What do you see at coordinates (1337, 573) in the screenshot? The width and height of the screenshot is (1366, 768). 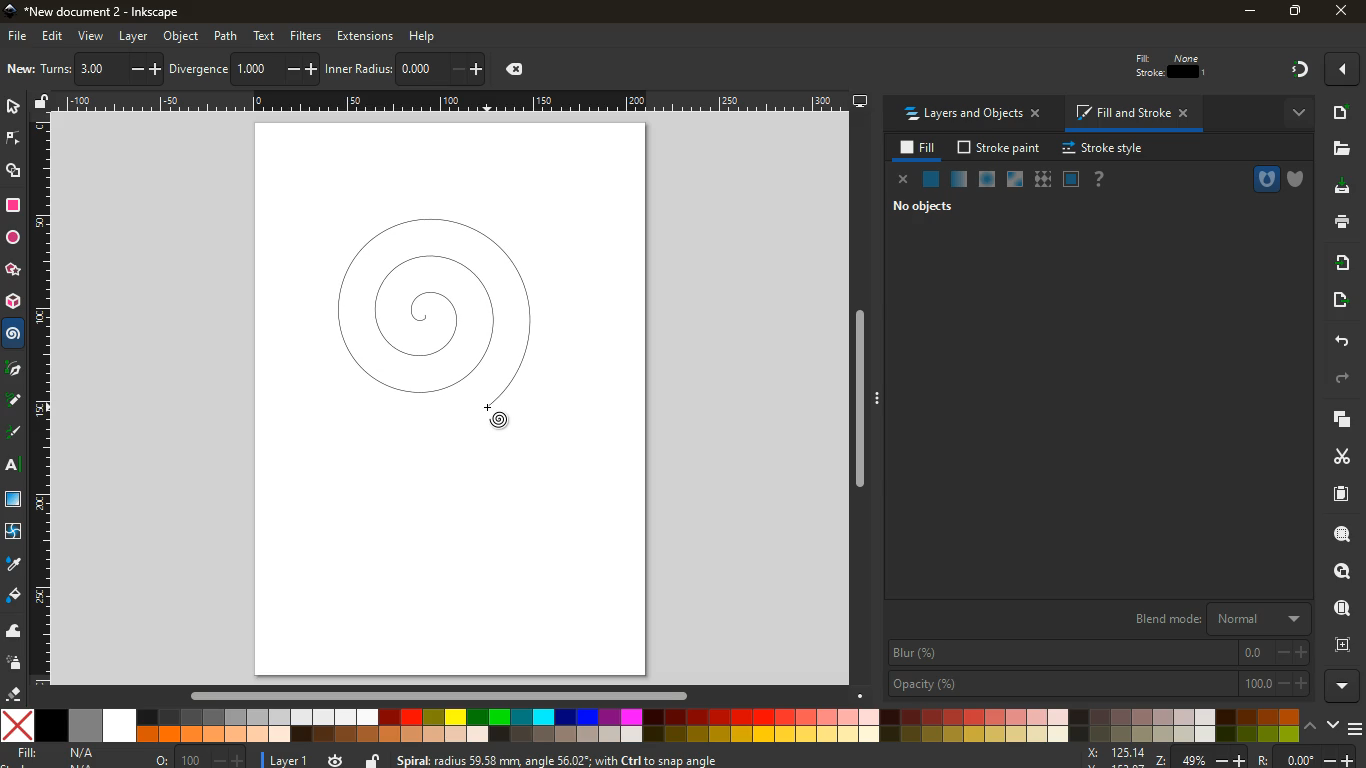 I see `look` at bounding box center [1337, 573].